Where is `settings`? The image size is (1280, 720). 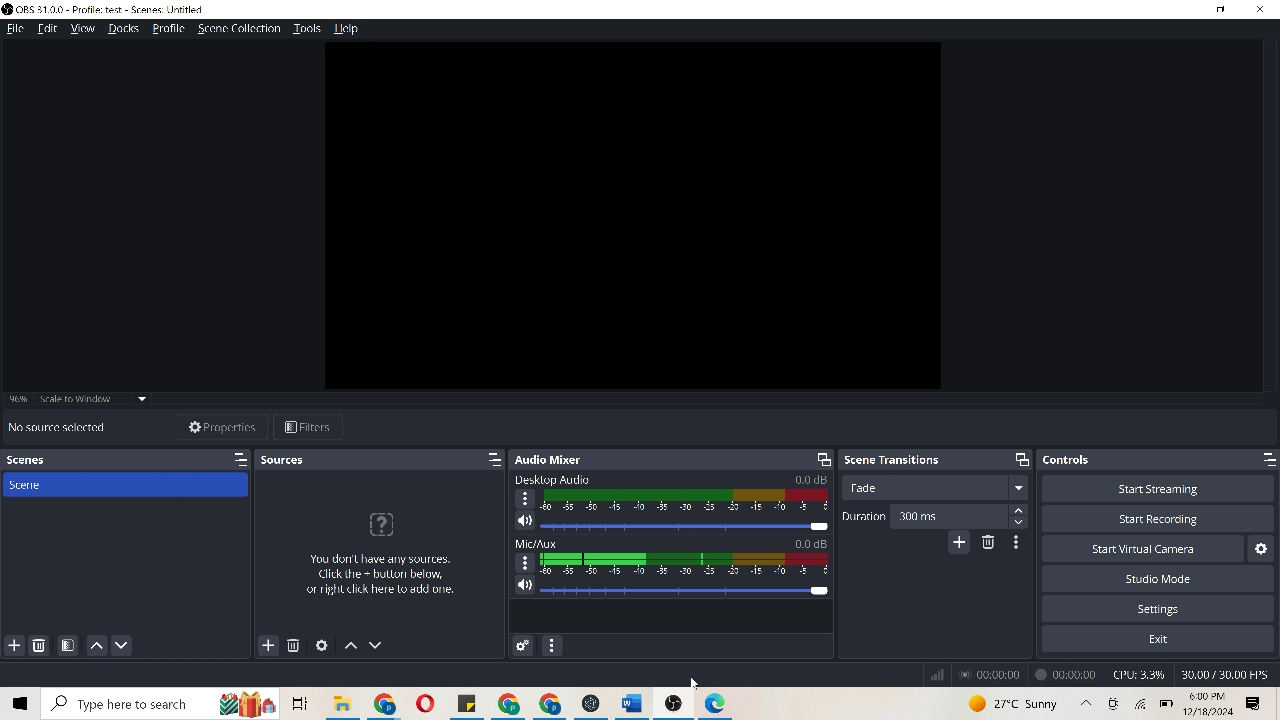
settings is located at coordinates (1168, 609).